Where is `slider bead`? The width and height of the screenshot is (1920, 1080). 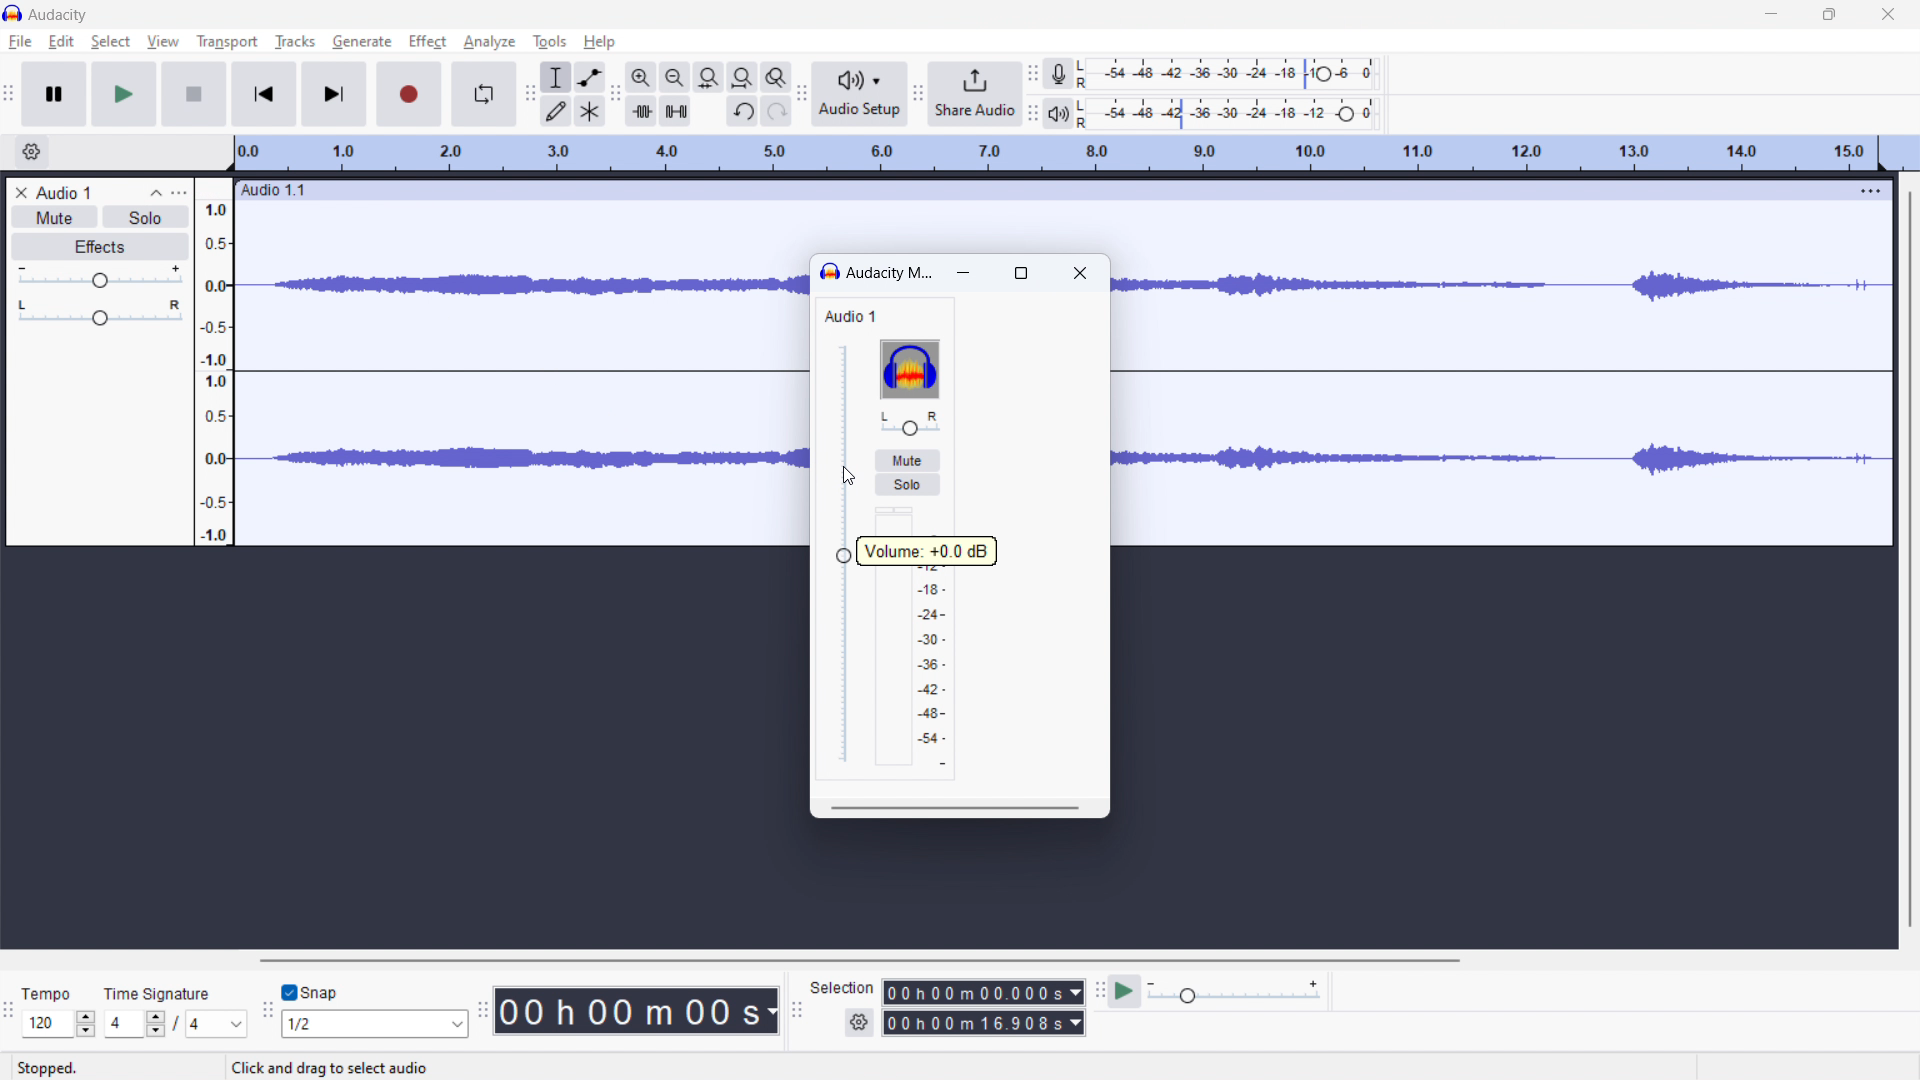 slider bead is located at coordinates (844, 556).